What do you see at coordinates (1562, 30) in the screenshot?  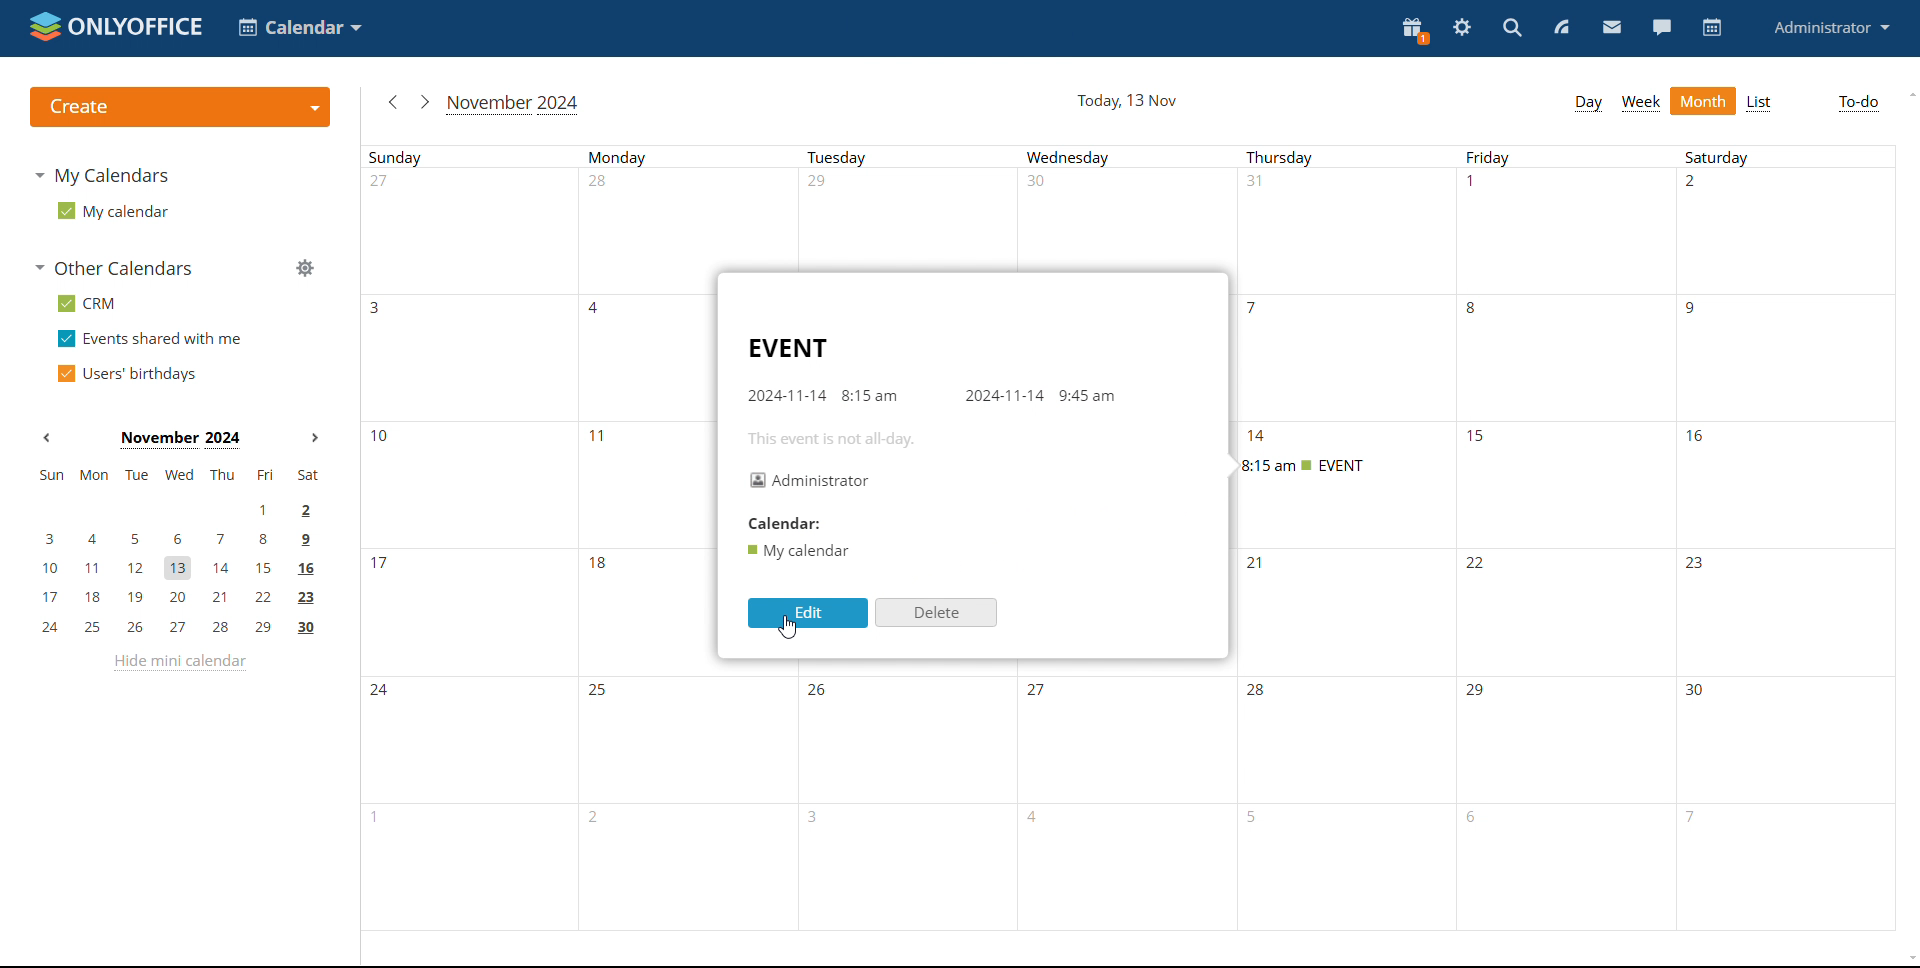 I see `feed` at bounding box center [1562, 30].